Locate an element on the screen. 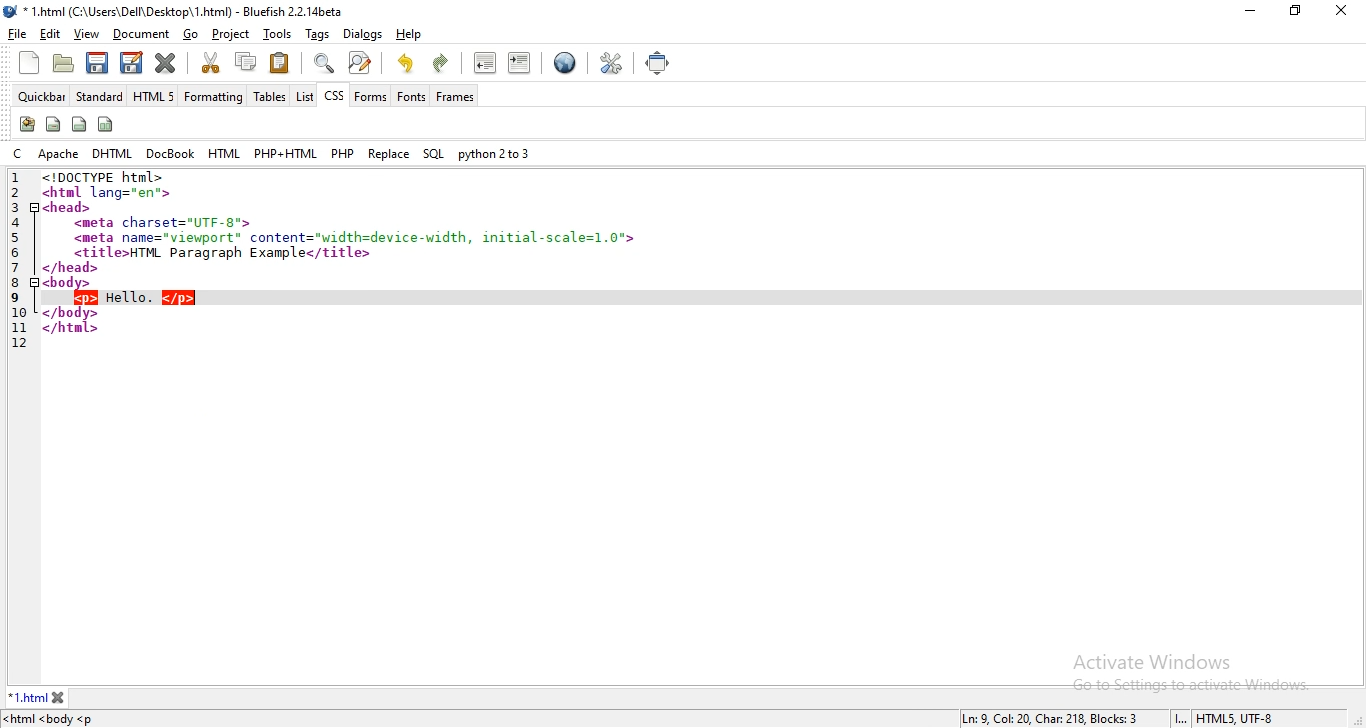 The height and width of the screenshot is (728, 1366). unindent is located at coordinates (484, 63).